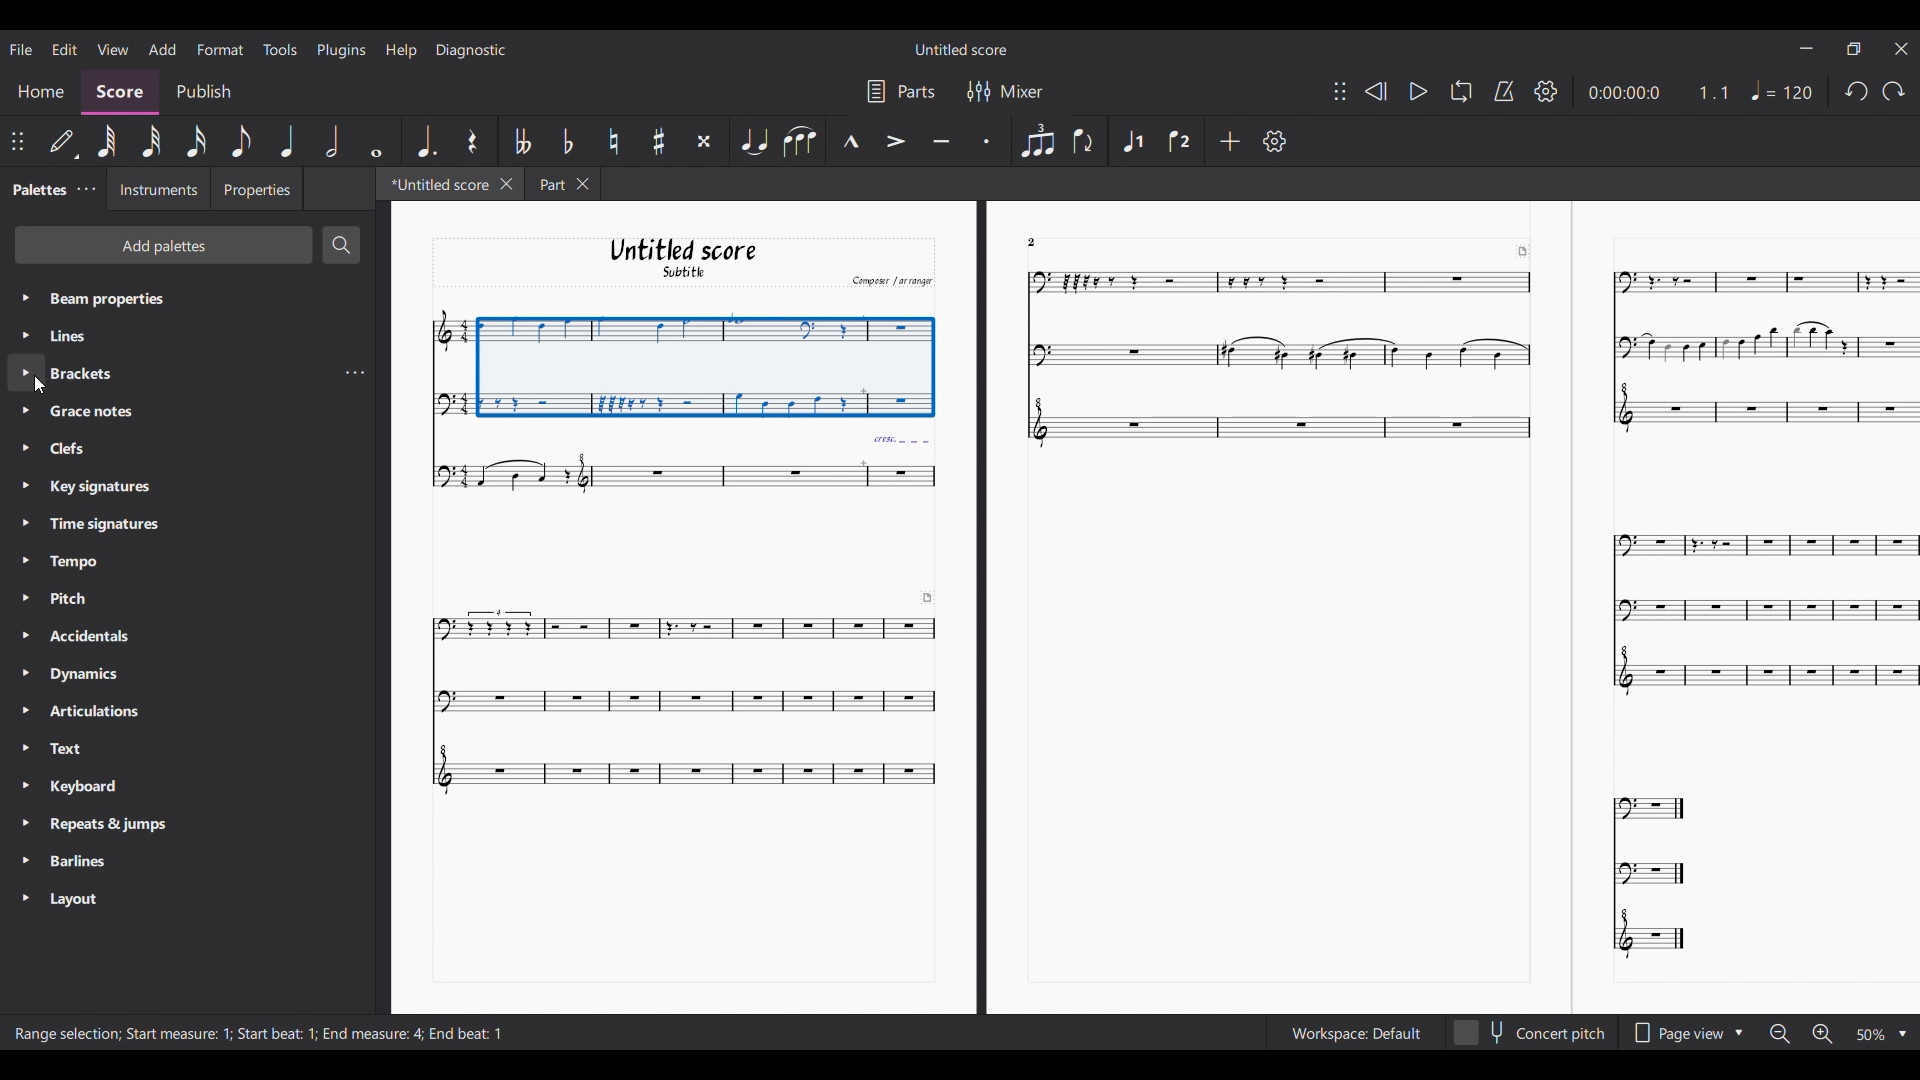  What do you see at coordinates (20, 900) in the screenshot?
I see `` at bounding box center [20, 900].